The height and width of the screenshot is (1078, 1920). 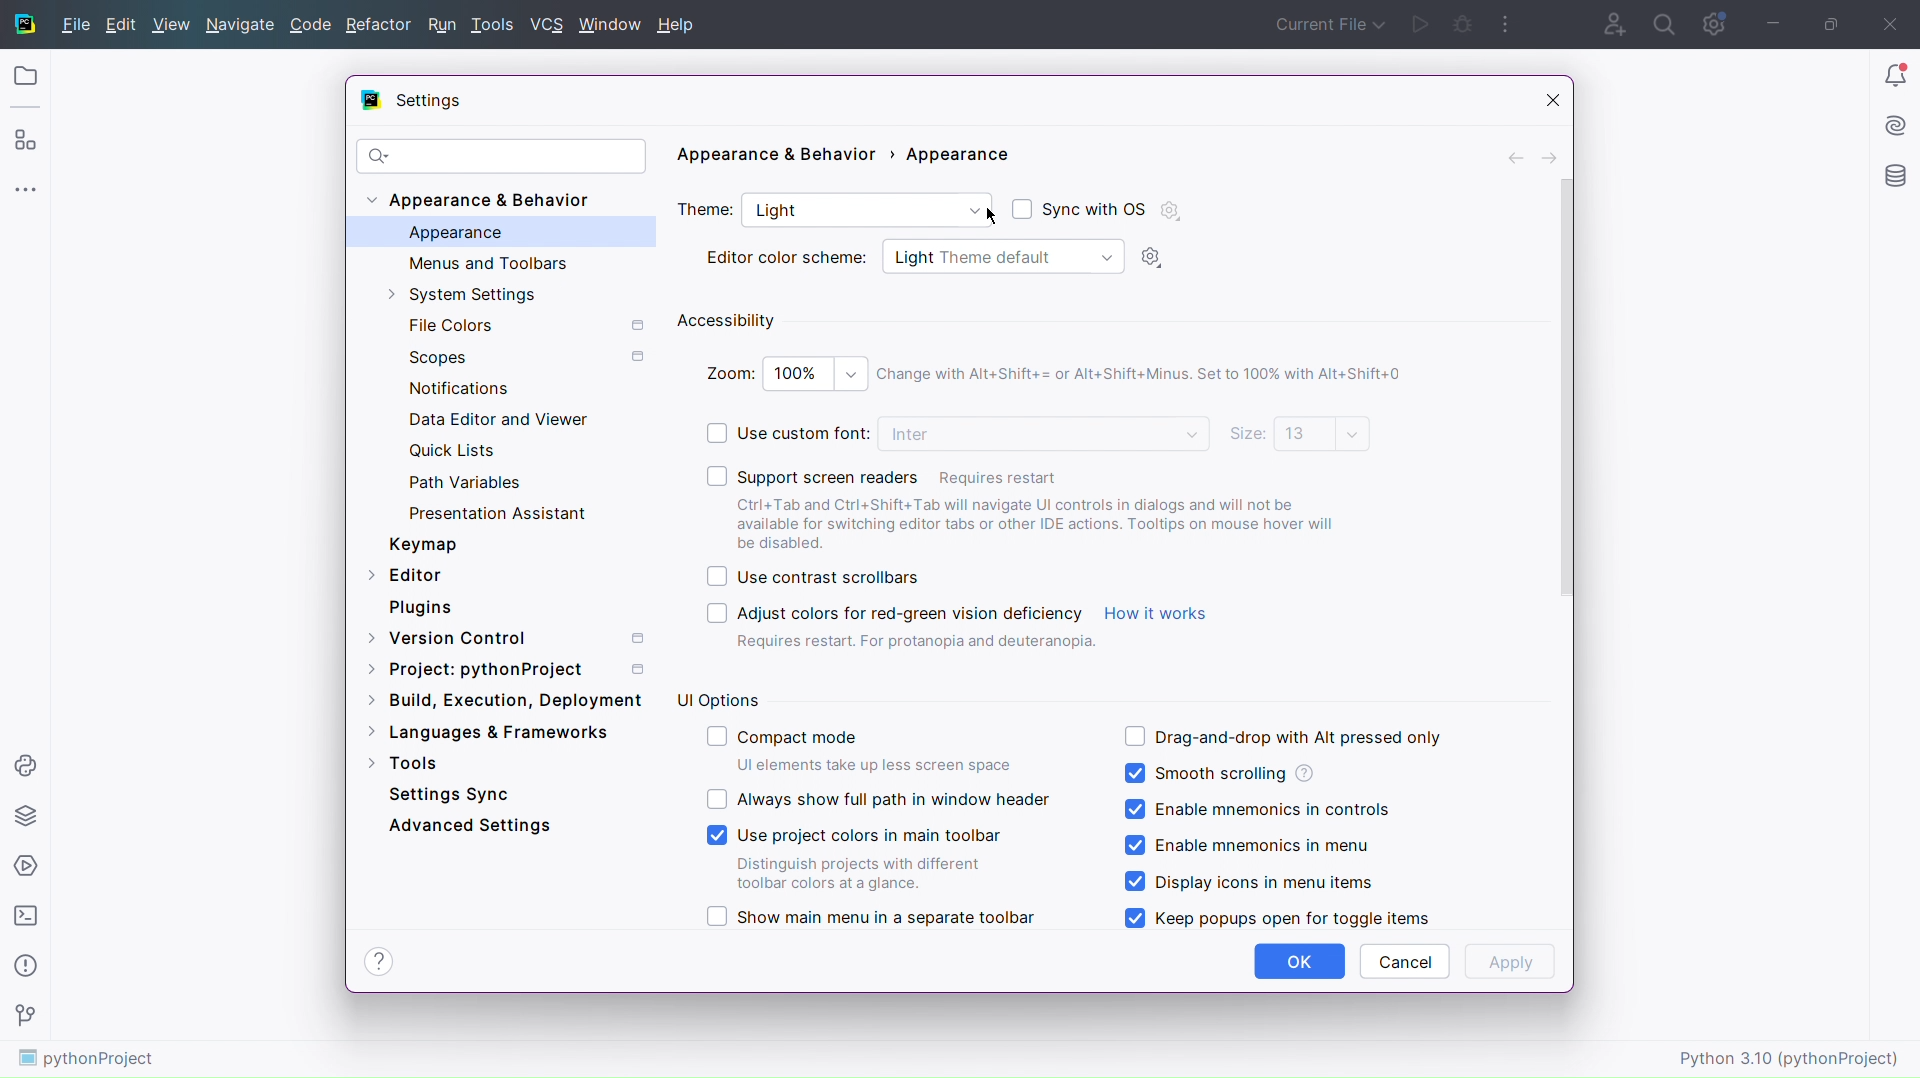 I want to click on size, so click(x=1299, y=435).